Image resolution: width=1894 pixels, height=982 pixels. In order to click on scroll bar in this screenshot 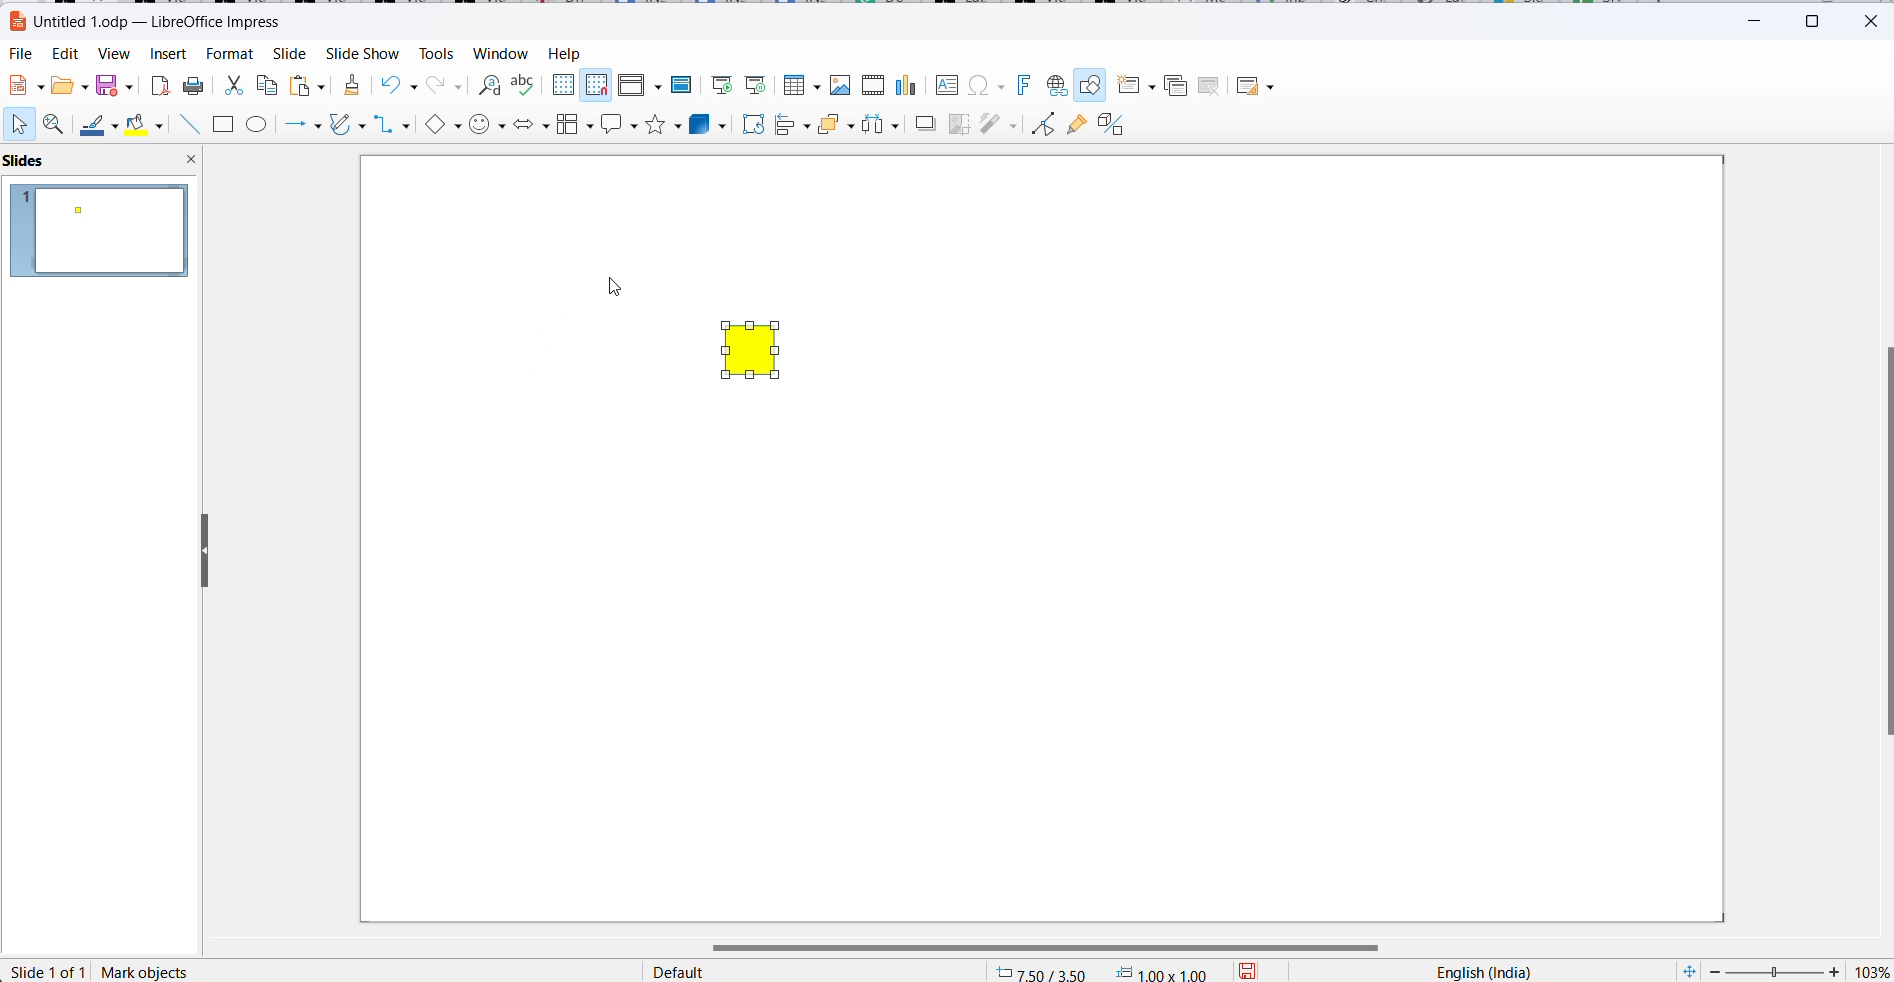, I will do `click(1882, 542)`.